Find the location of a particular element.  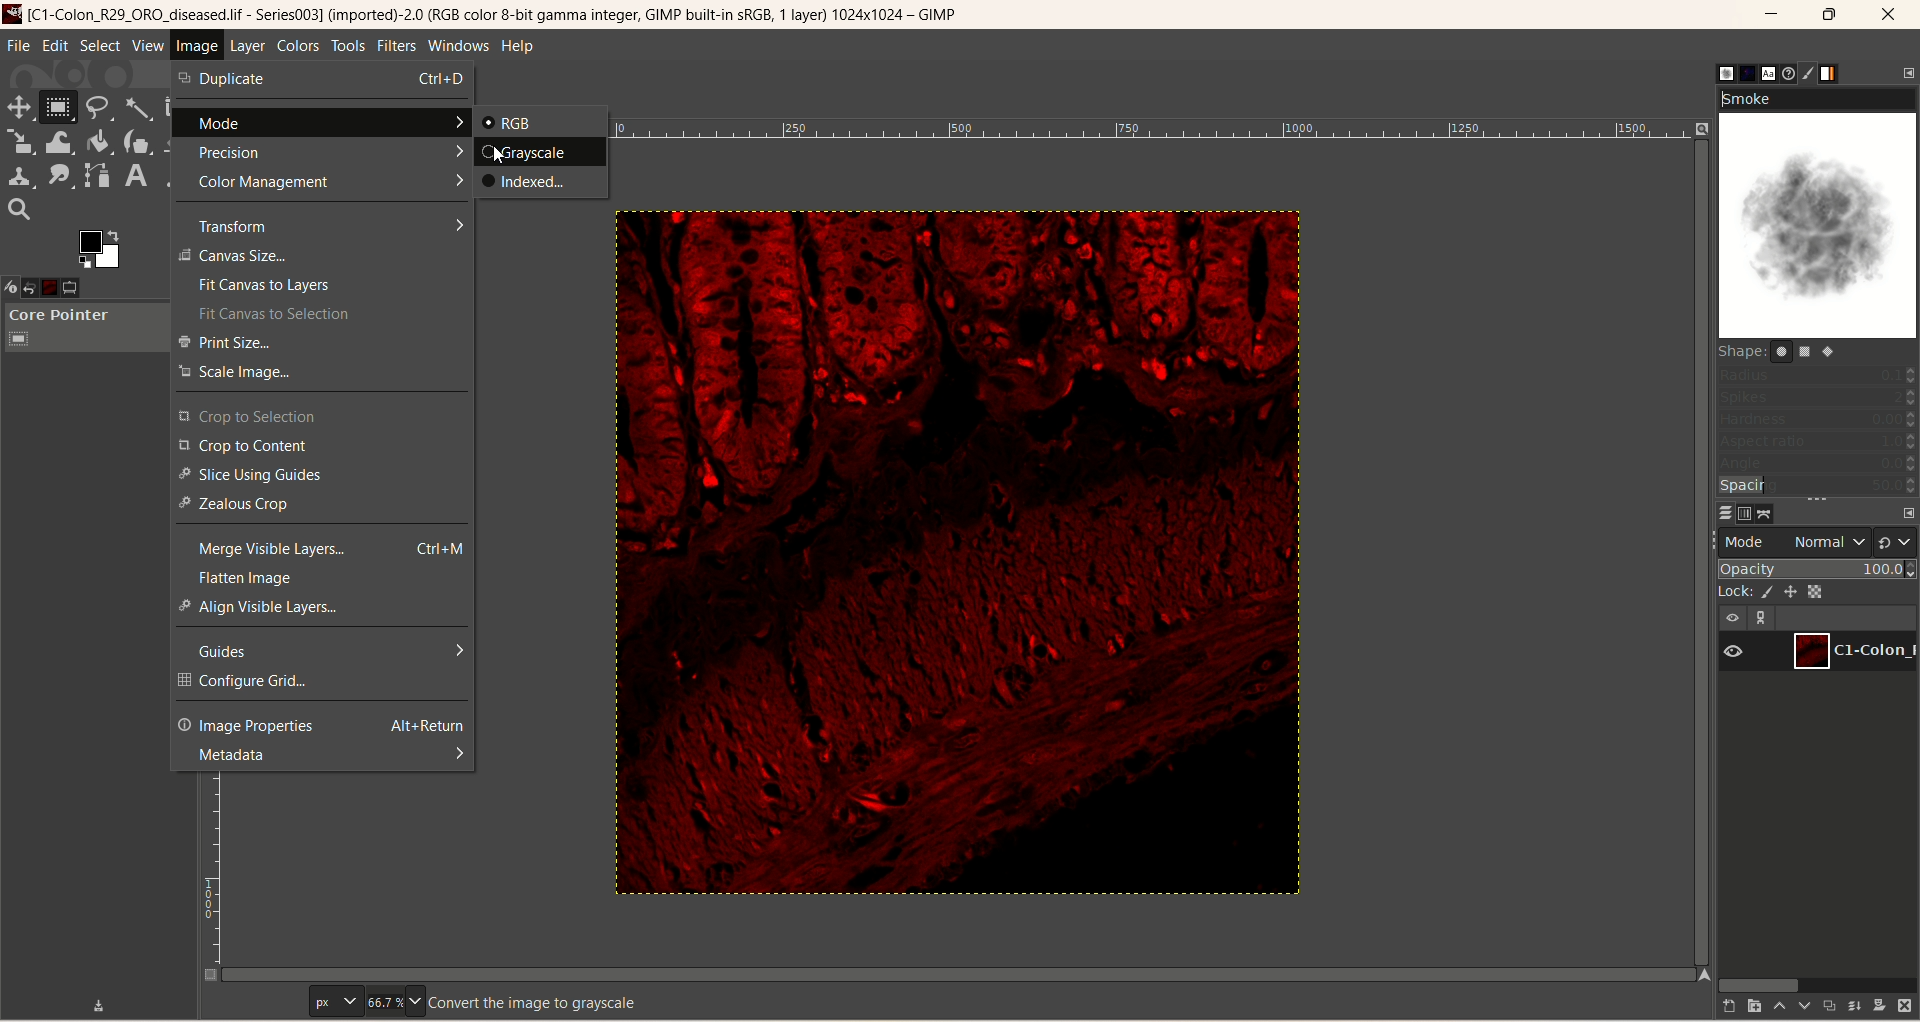

ink tool is located at coordinates (135, 144).